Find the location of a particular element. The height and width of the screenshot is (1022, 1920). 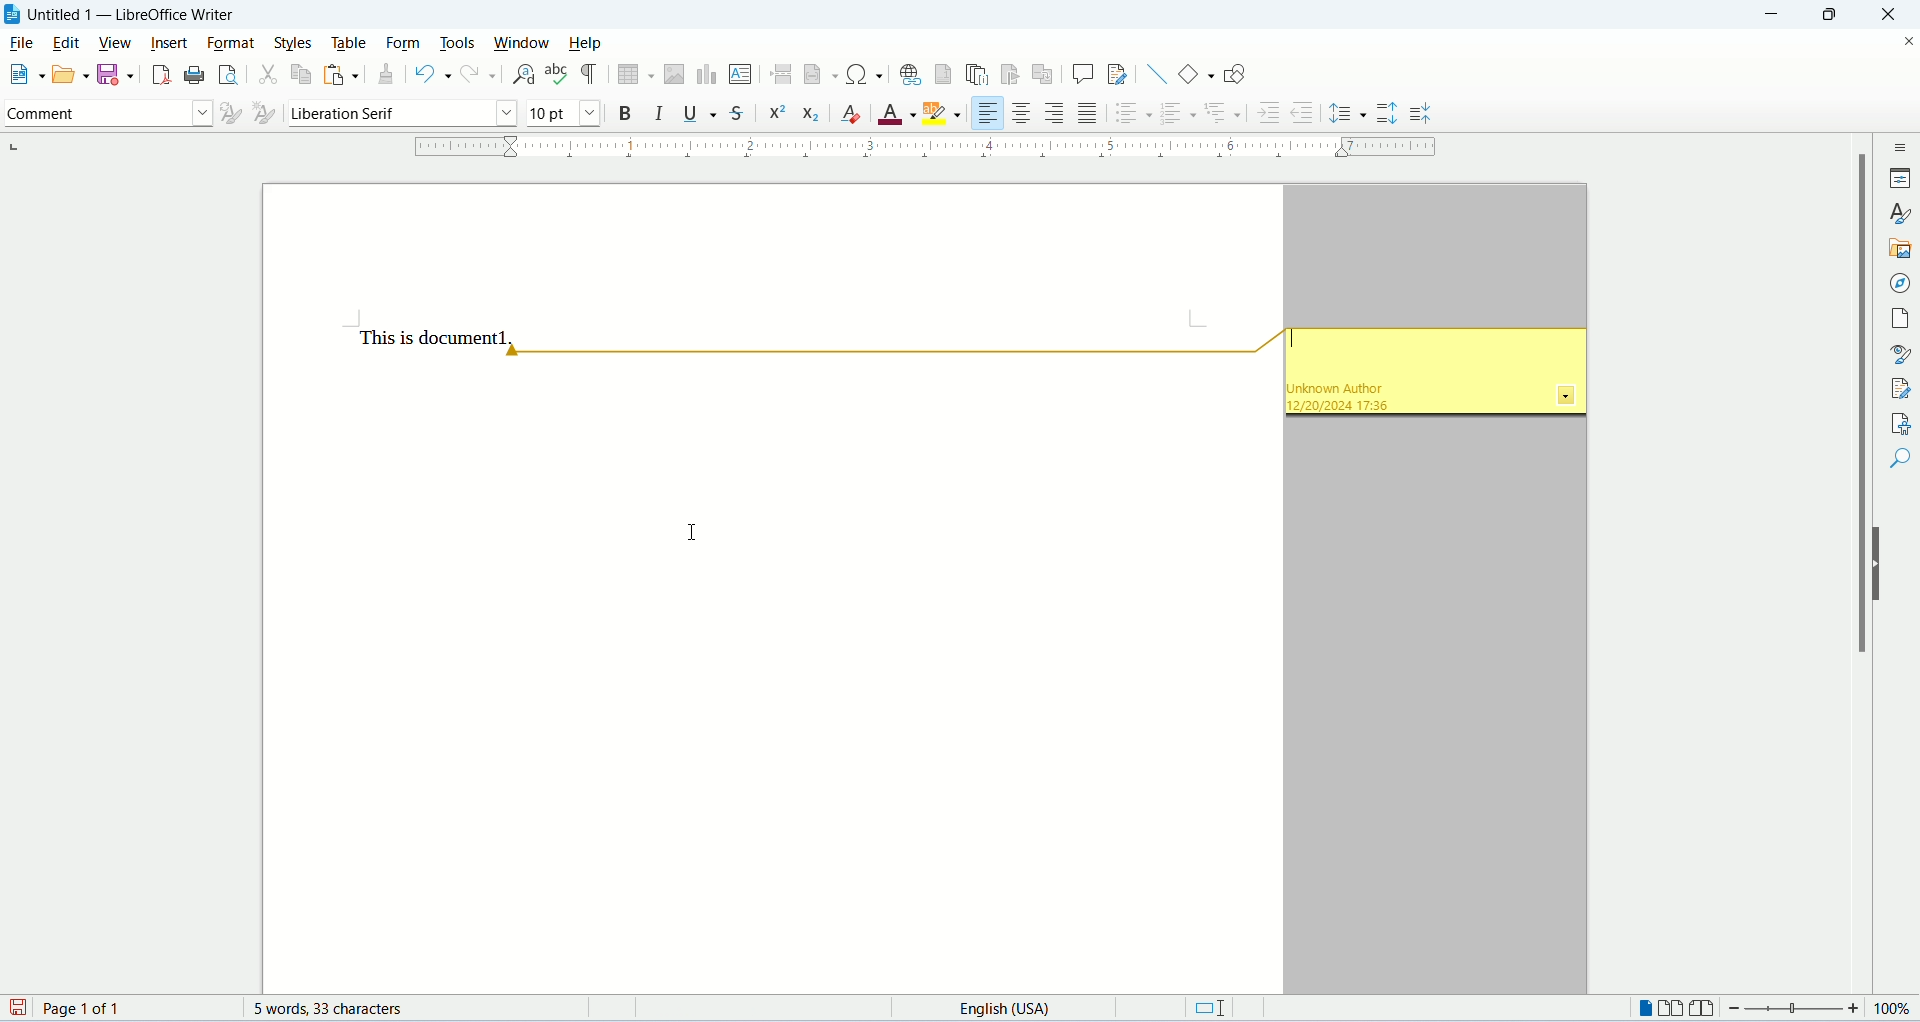

insert comment is located at coordinates (1083, 74).